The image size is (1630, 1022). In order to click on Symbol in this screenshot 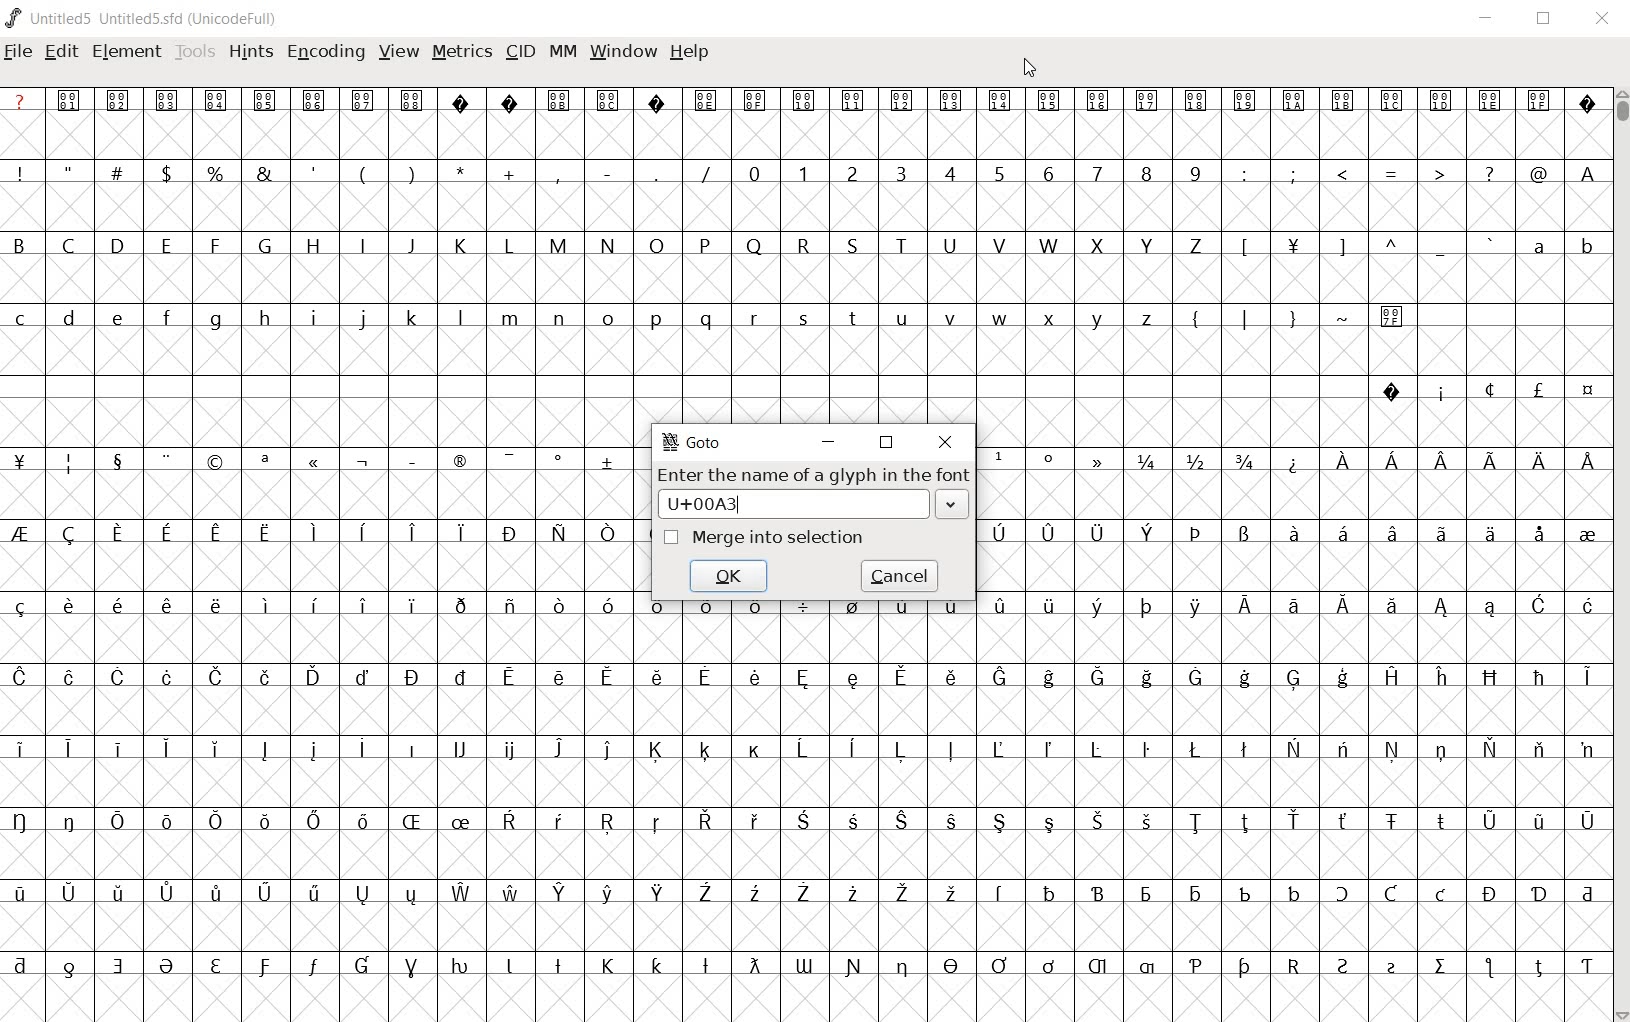, I will do `click(1493, 103)`.